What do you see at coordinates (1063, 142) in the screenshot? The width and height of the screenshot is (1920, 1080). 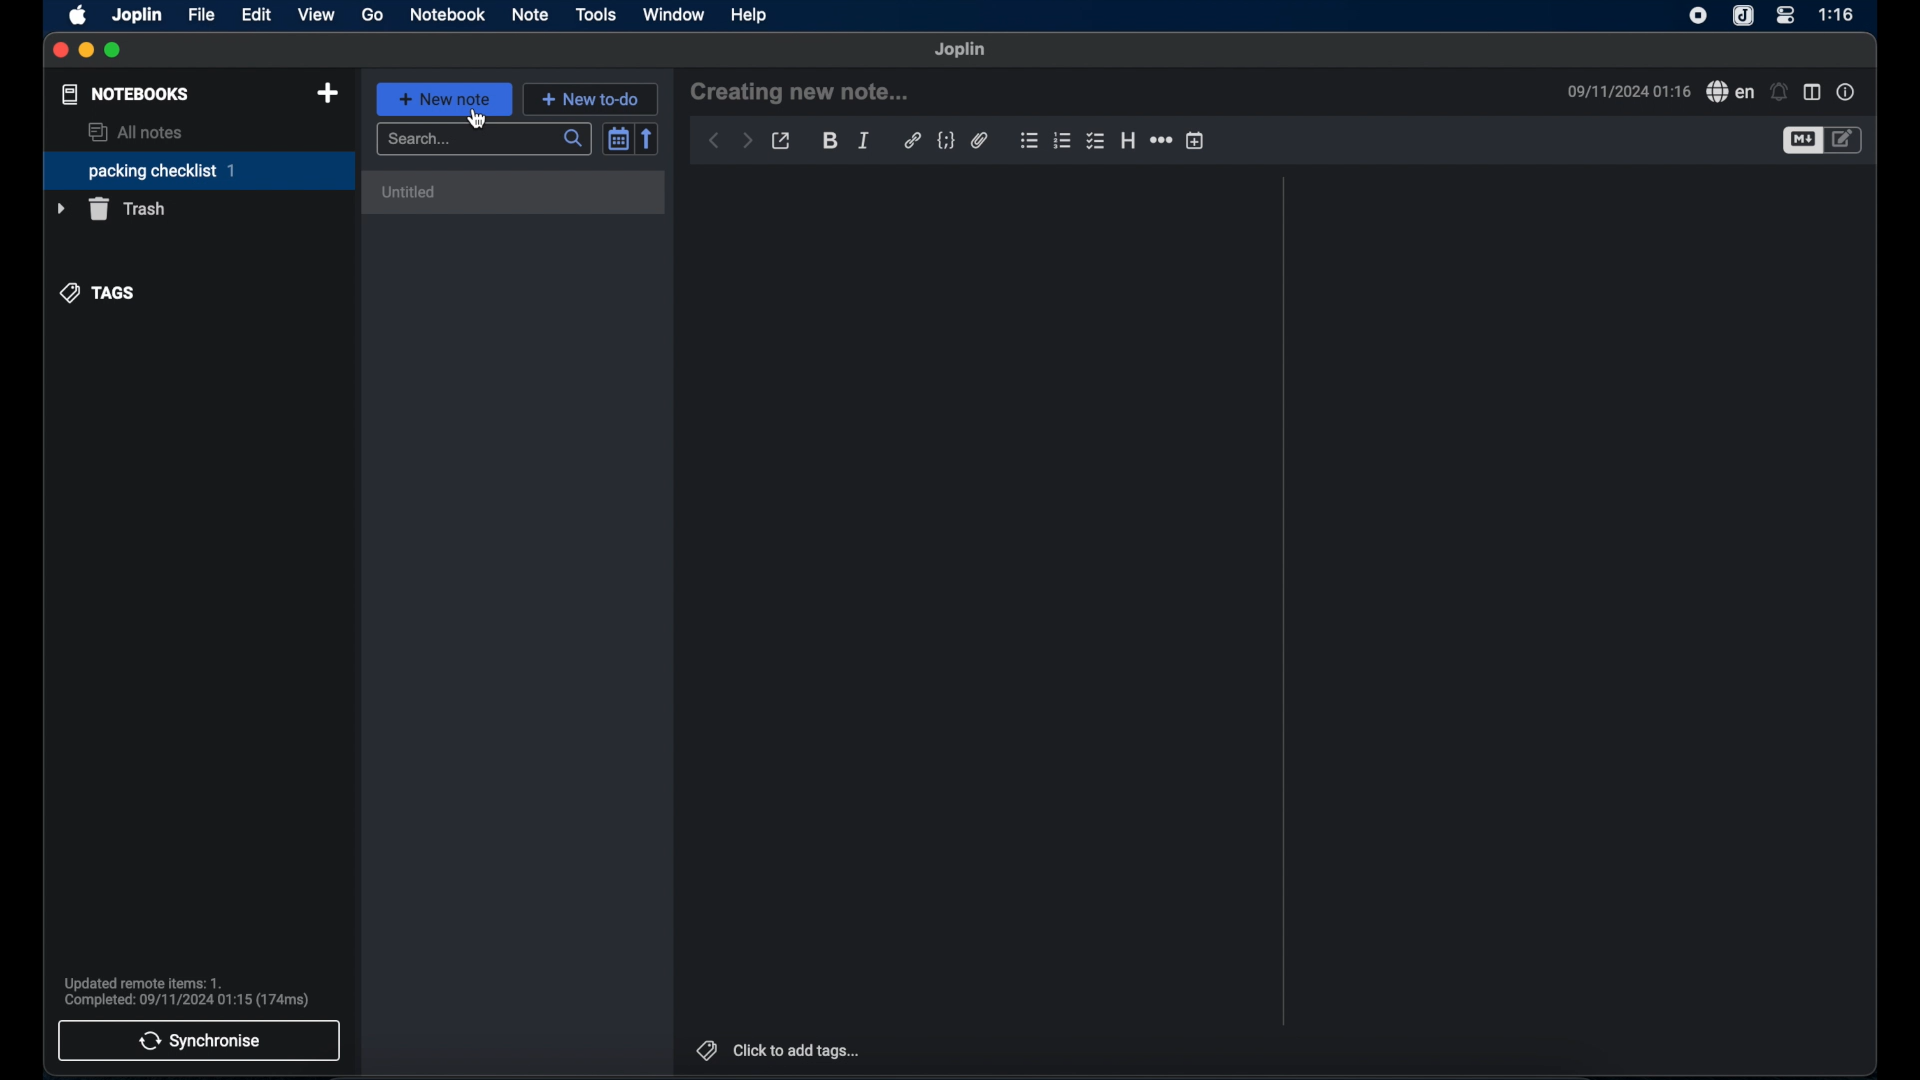 I see `numbered checklist` at bounding box center [1063, 142].